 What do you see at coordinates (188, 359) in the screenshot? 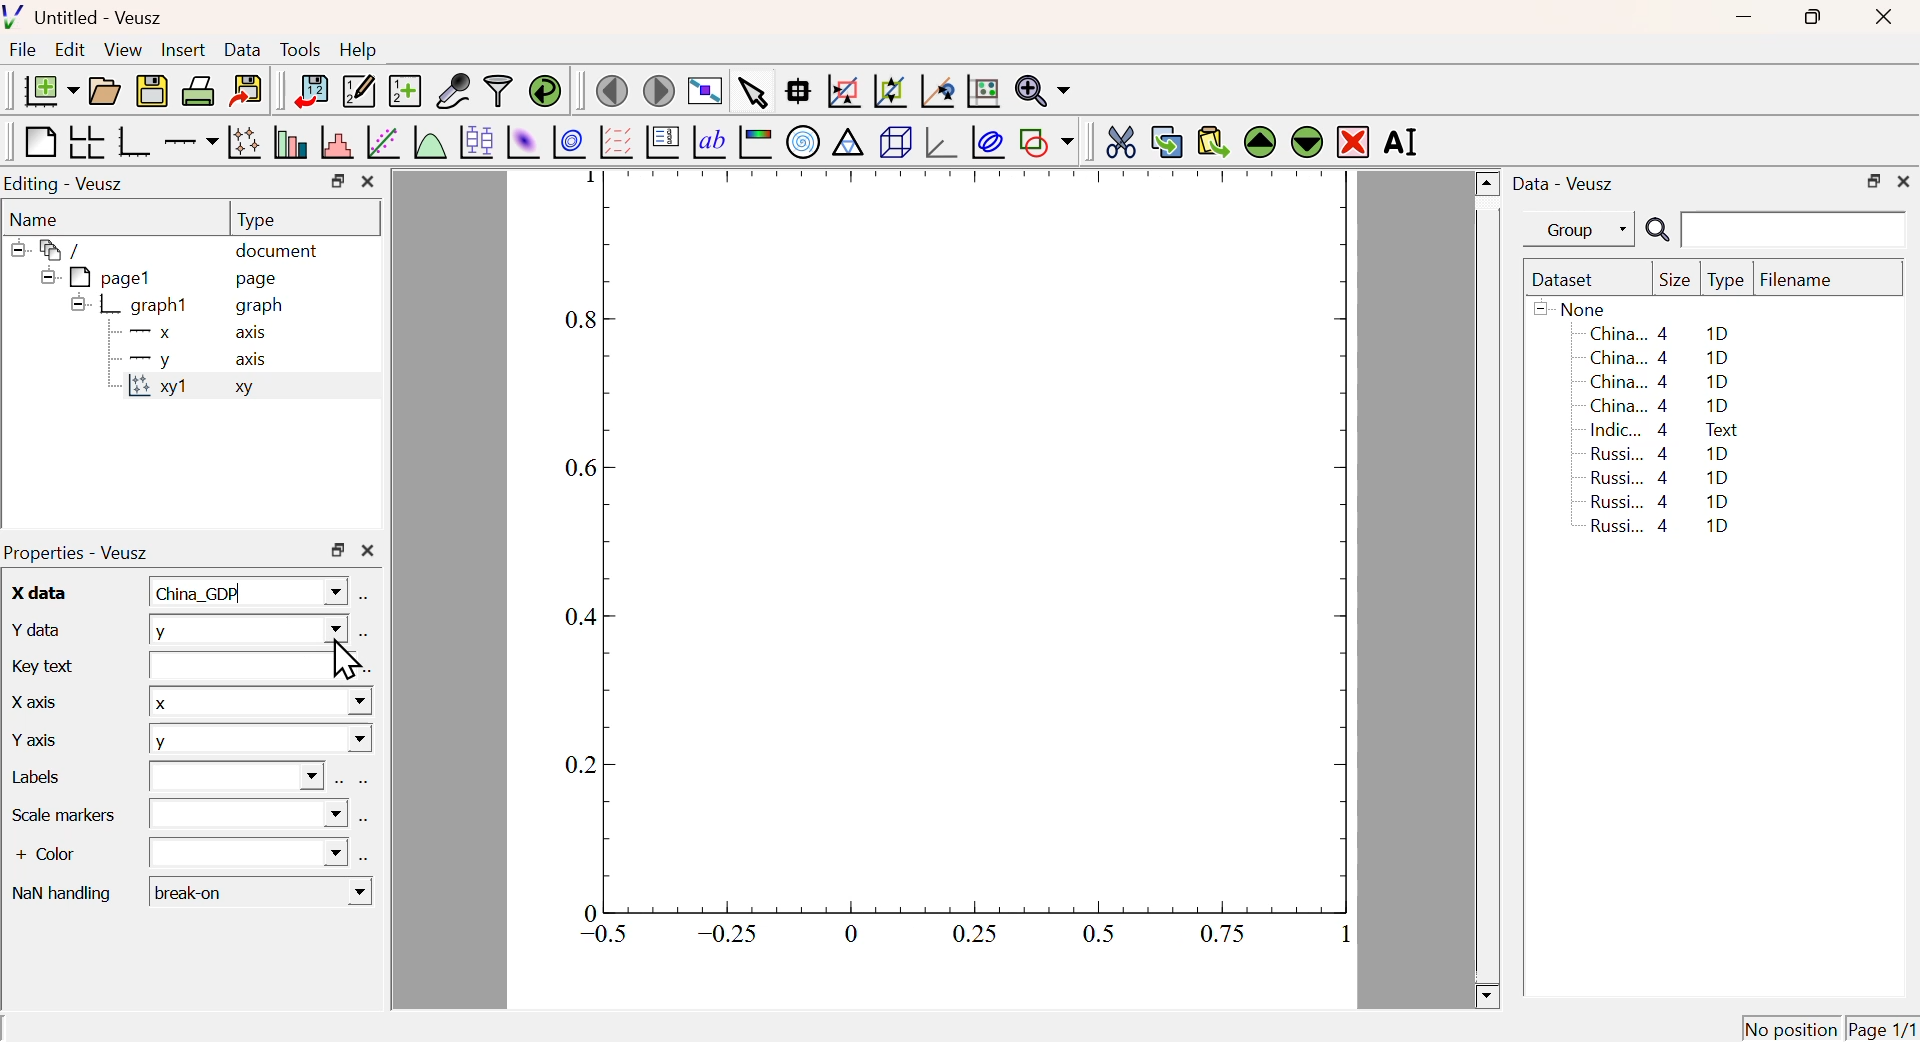
I see `y axis` at bounding box center [188, 359].